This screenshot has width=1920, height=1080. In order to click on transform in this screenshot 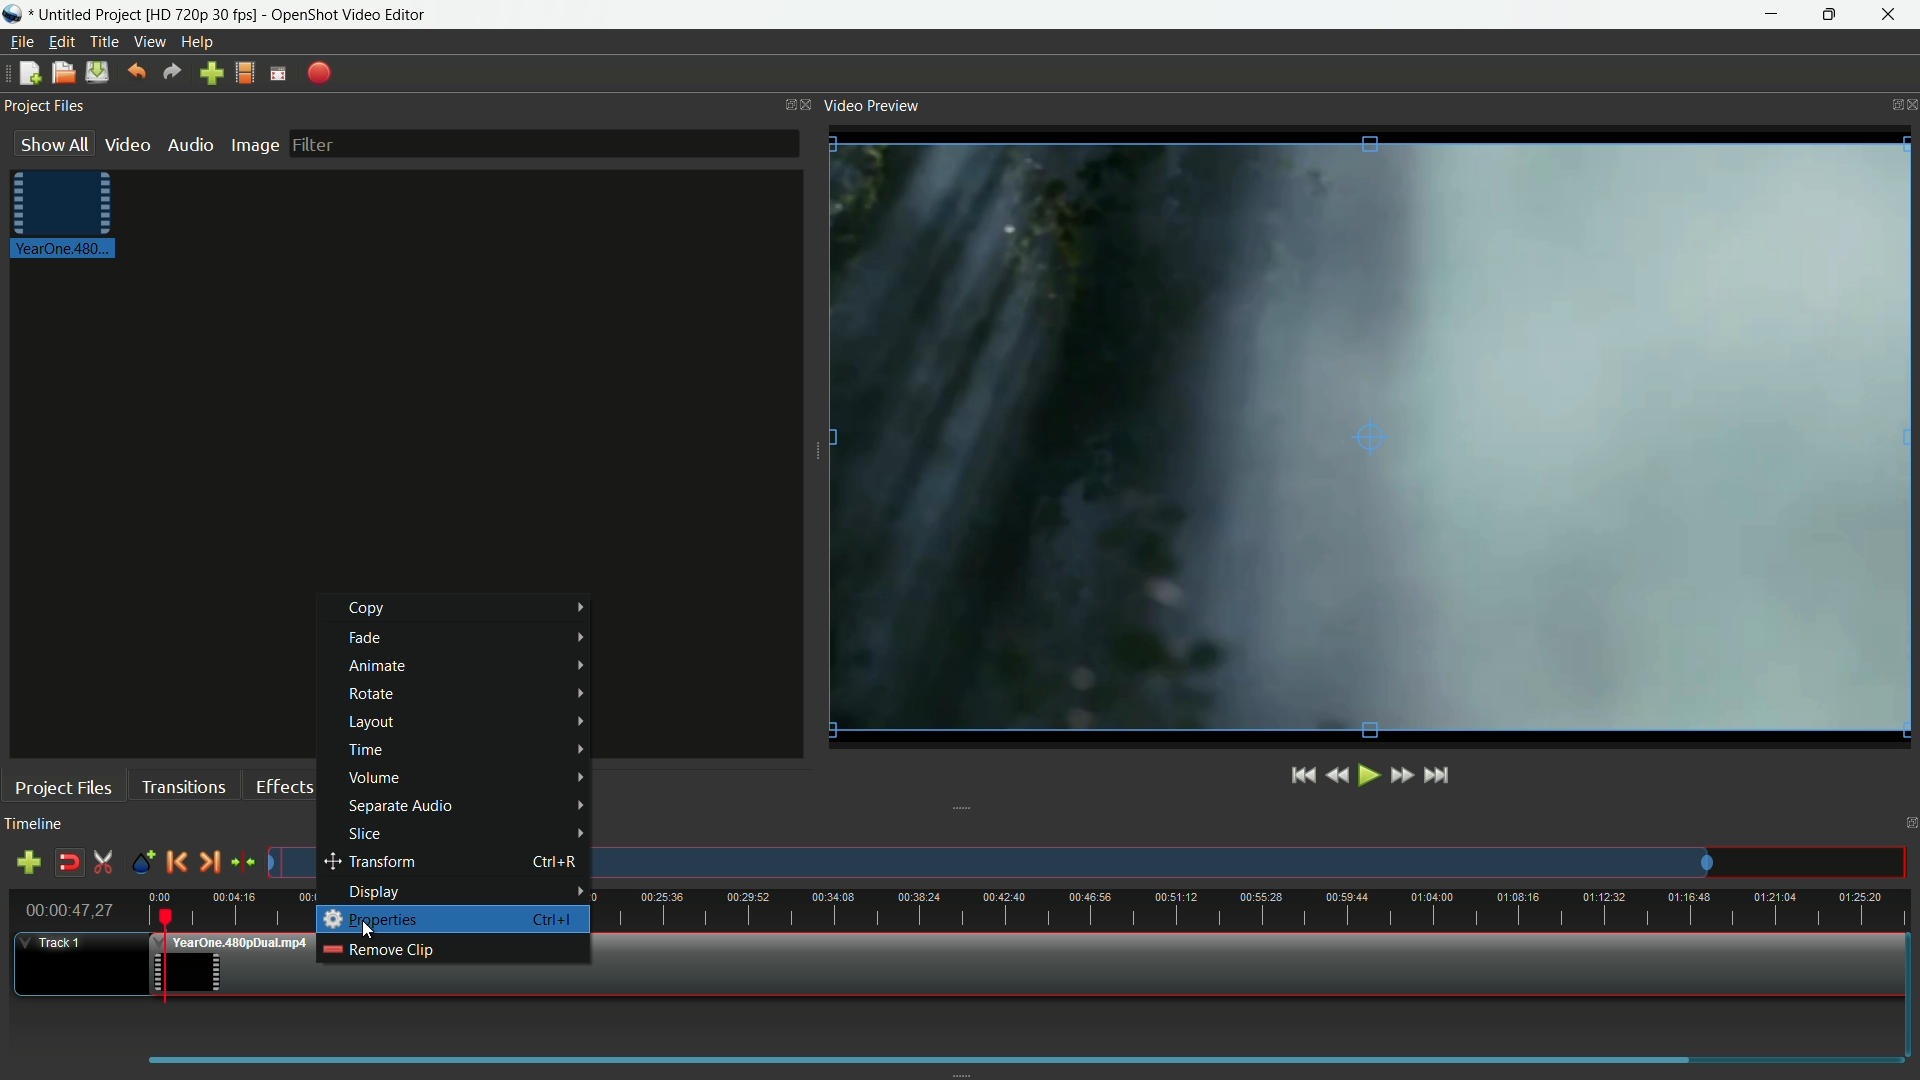, I will do `click(449, 863)`.